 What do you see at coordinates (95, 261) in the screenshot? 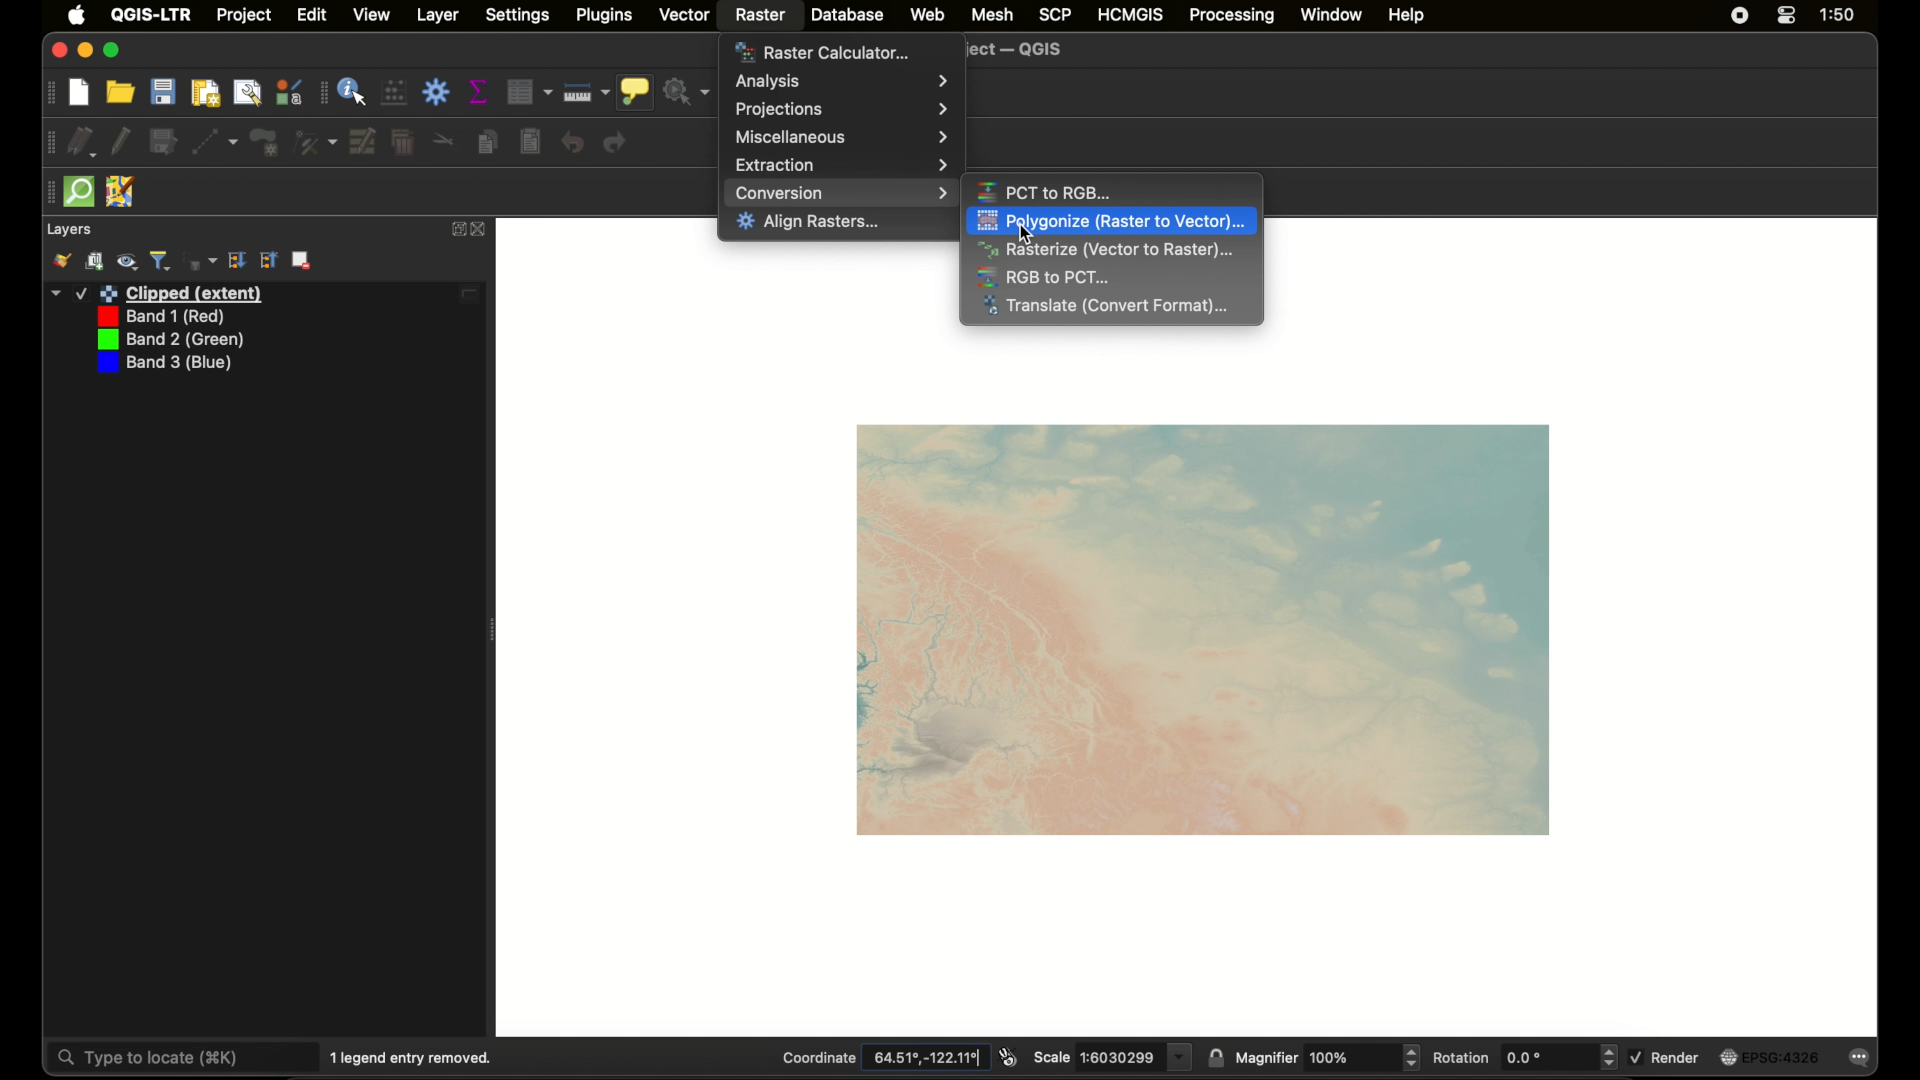
I see `add group` at bounding box center [95, 261].